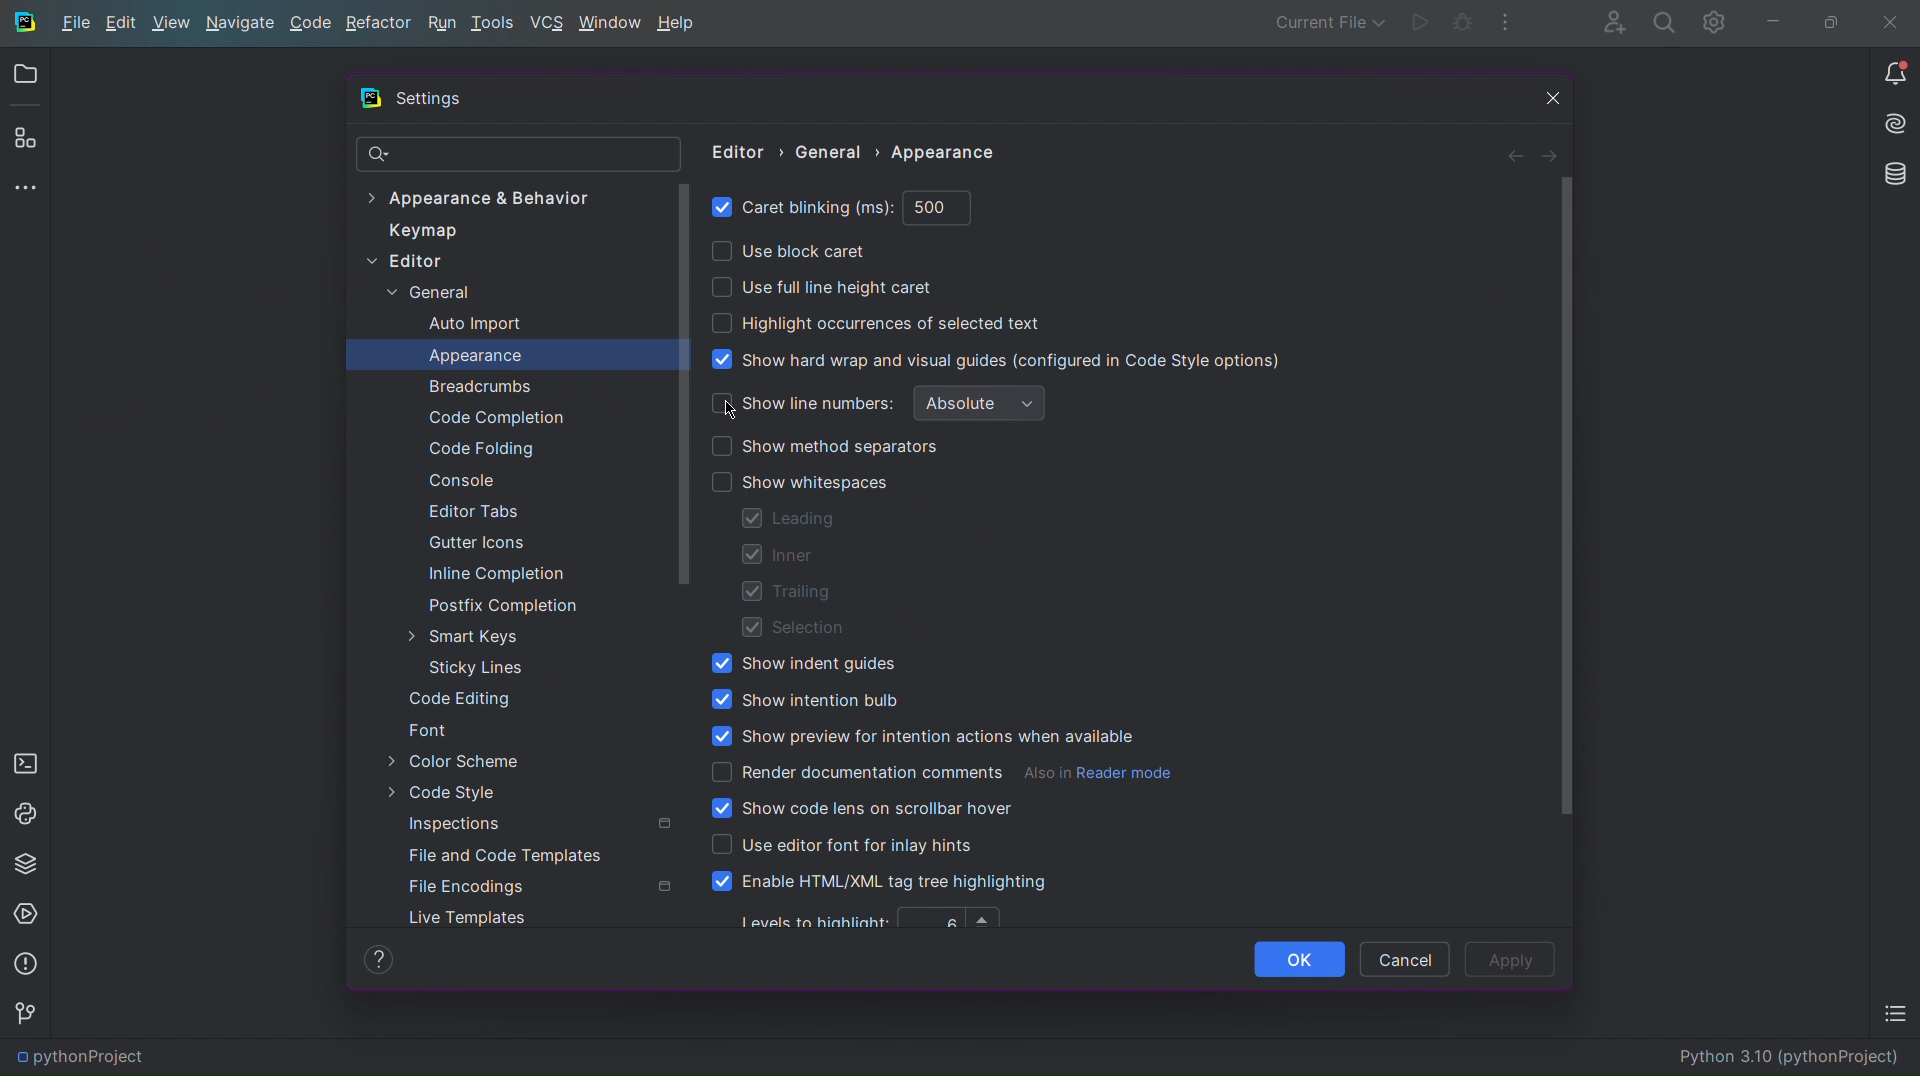 This screenshot has width=1920, height=1076. What do you see at coordinates (863, 810) in the screenshot?
I see `Show code lens on scrollbar hover` at bounding box center [863, 810].